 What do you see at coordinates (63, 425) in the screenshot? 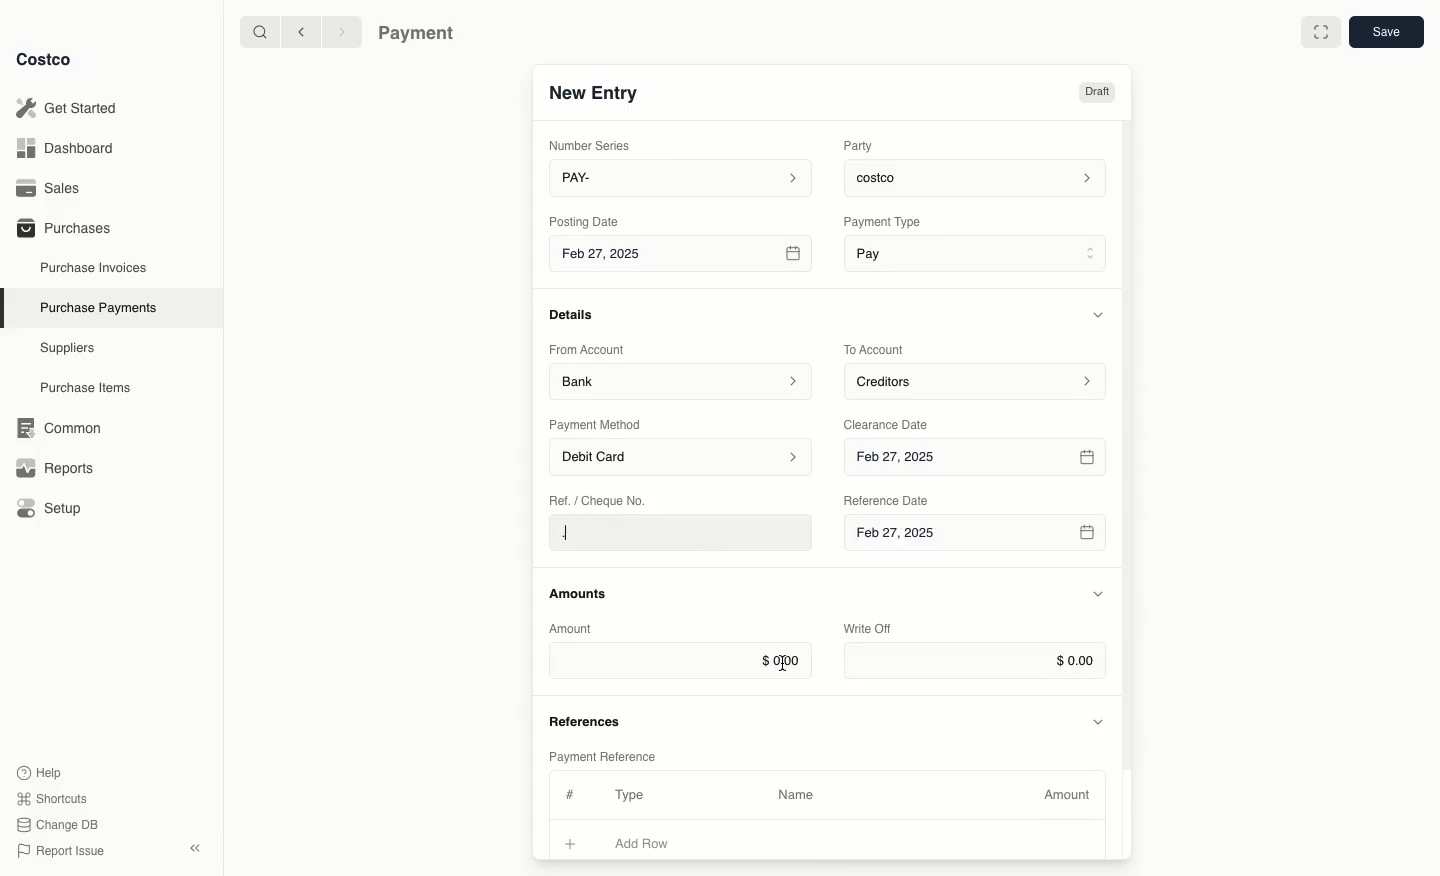
I see `‘Common` at bounding box center [63, 425].